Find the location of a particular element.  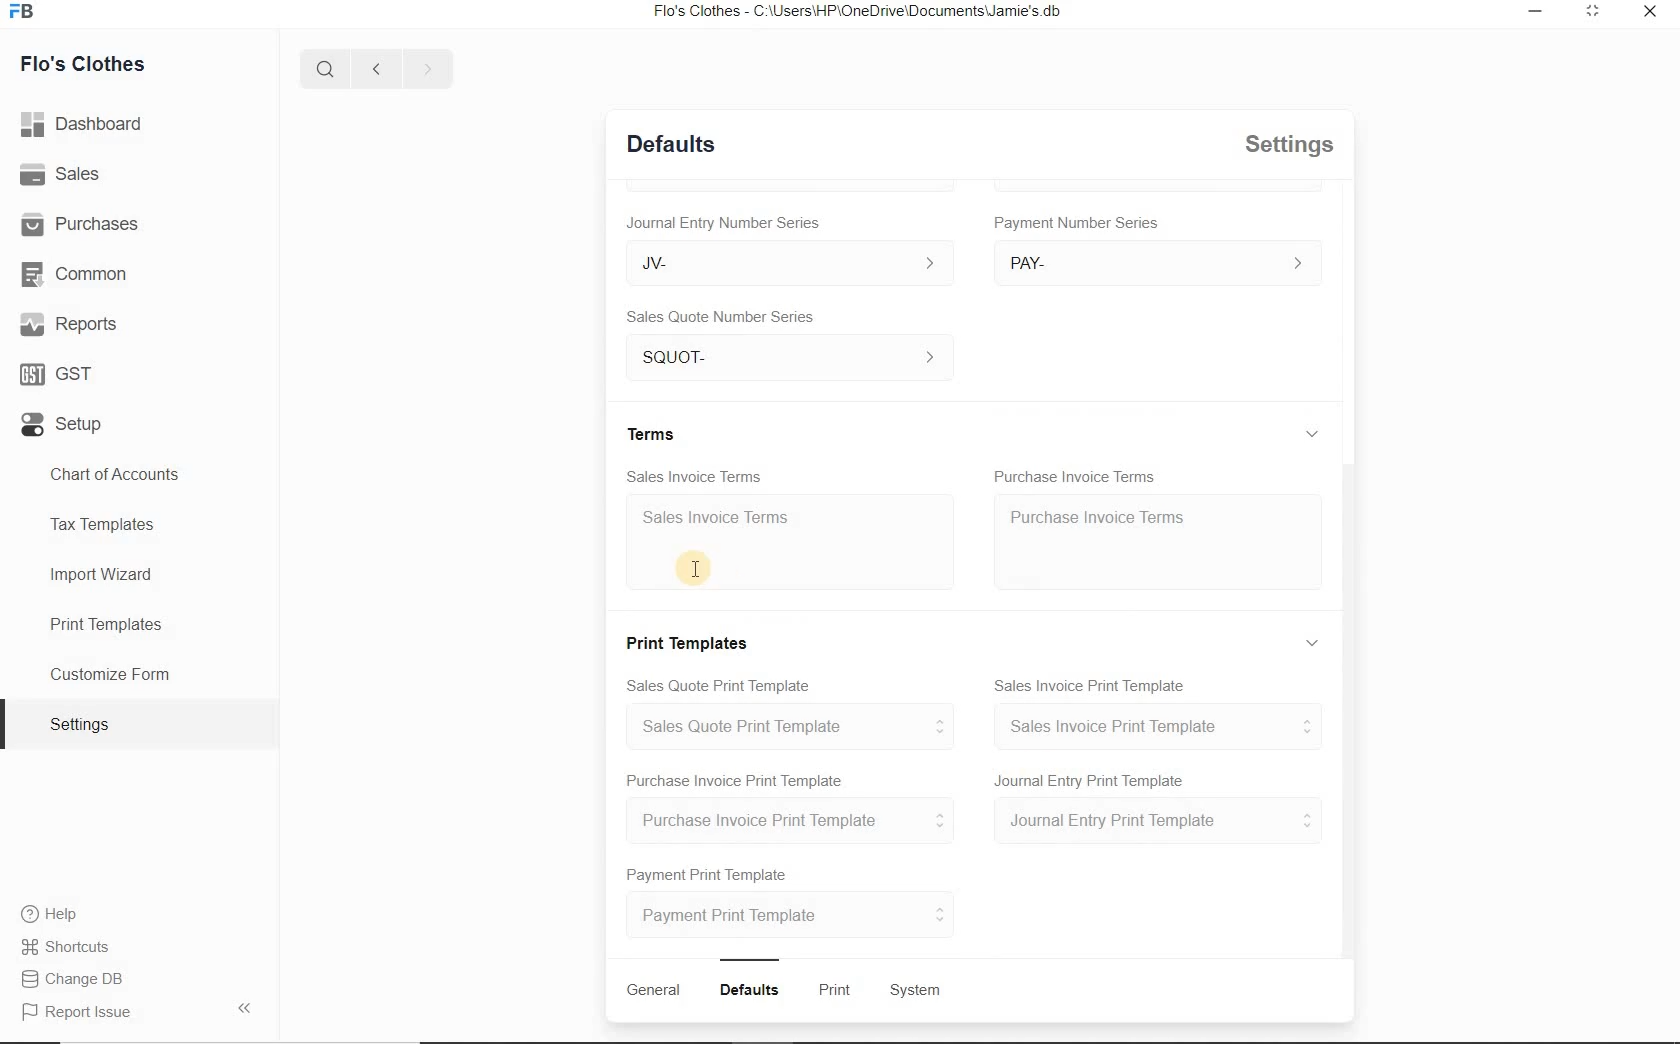

Sales Quote Number Series is located at coordinates (720, 317).